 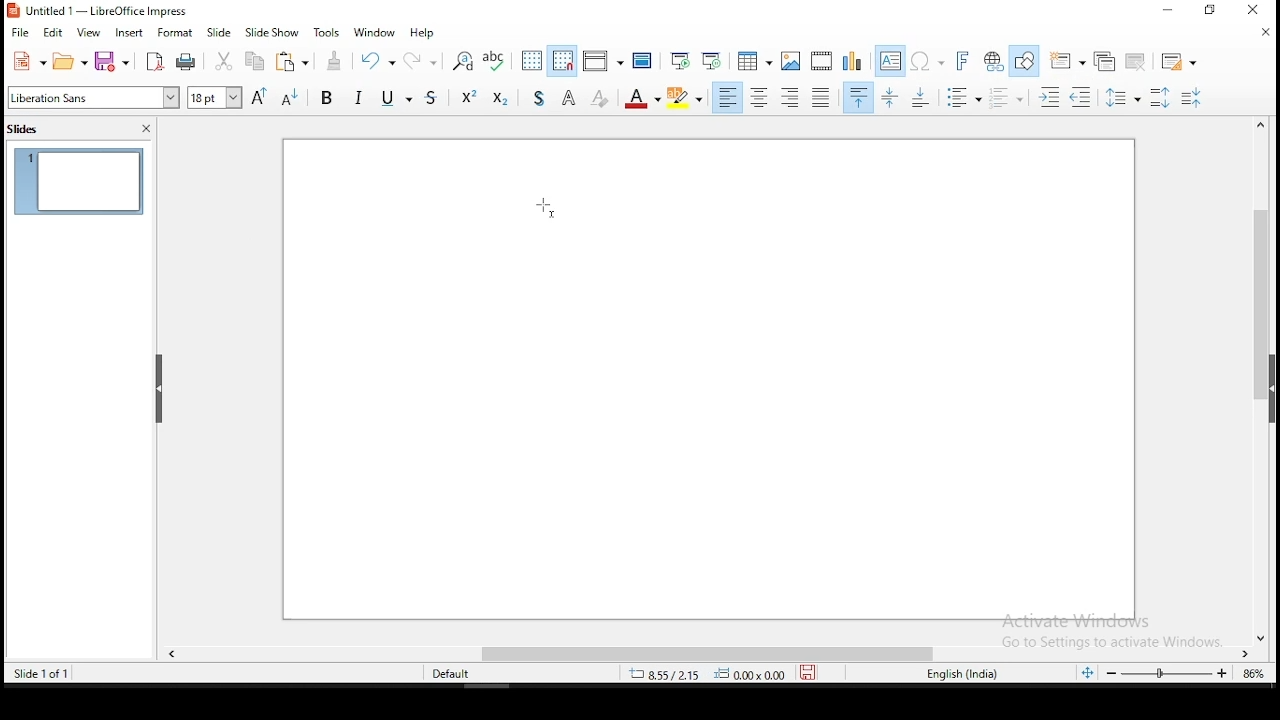 What do you see at coordinates (88, 33) in the screenshot?
I see `view` at bounding box center [88, 33].